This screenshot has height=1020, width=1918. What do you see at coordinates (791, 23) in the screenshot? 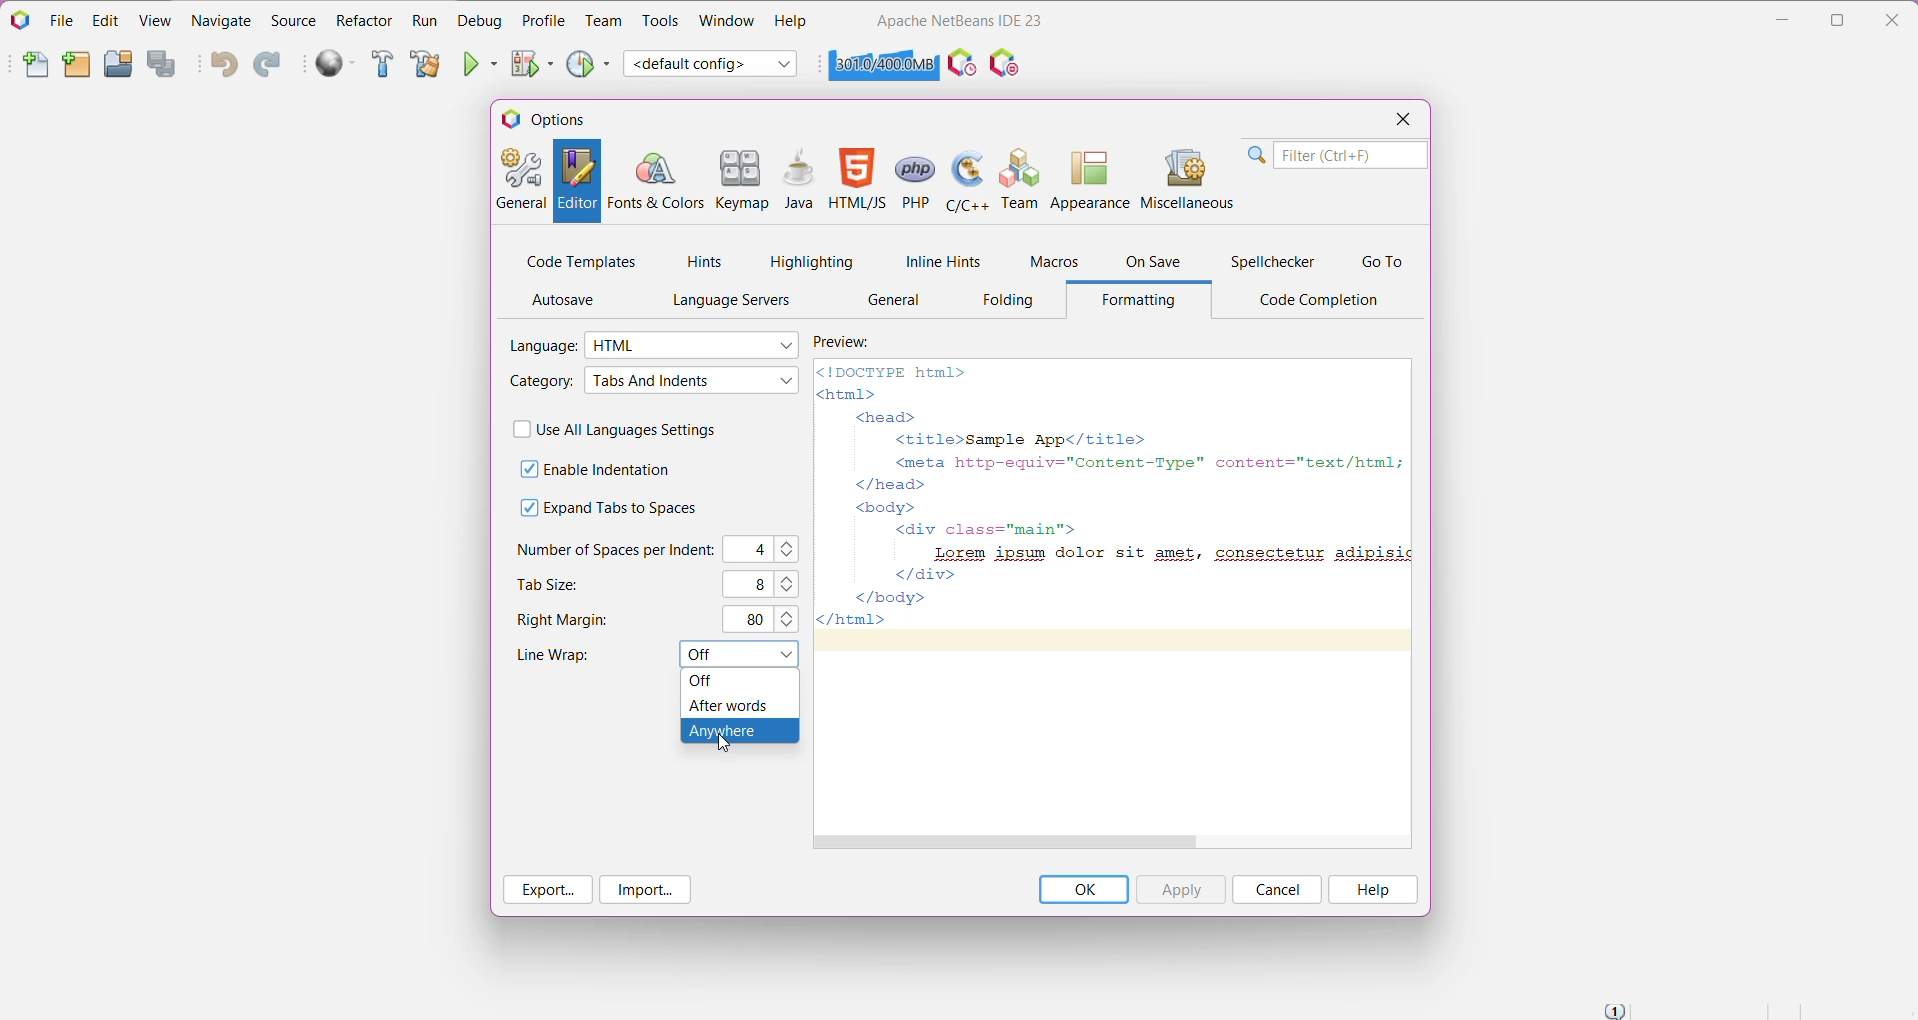
I see `Help` at bounding box center [791, 23].